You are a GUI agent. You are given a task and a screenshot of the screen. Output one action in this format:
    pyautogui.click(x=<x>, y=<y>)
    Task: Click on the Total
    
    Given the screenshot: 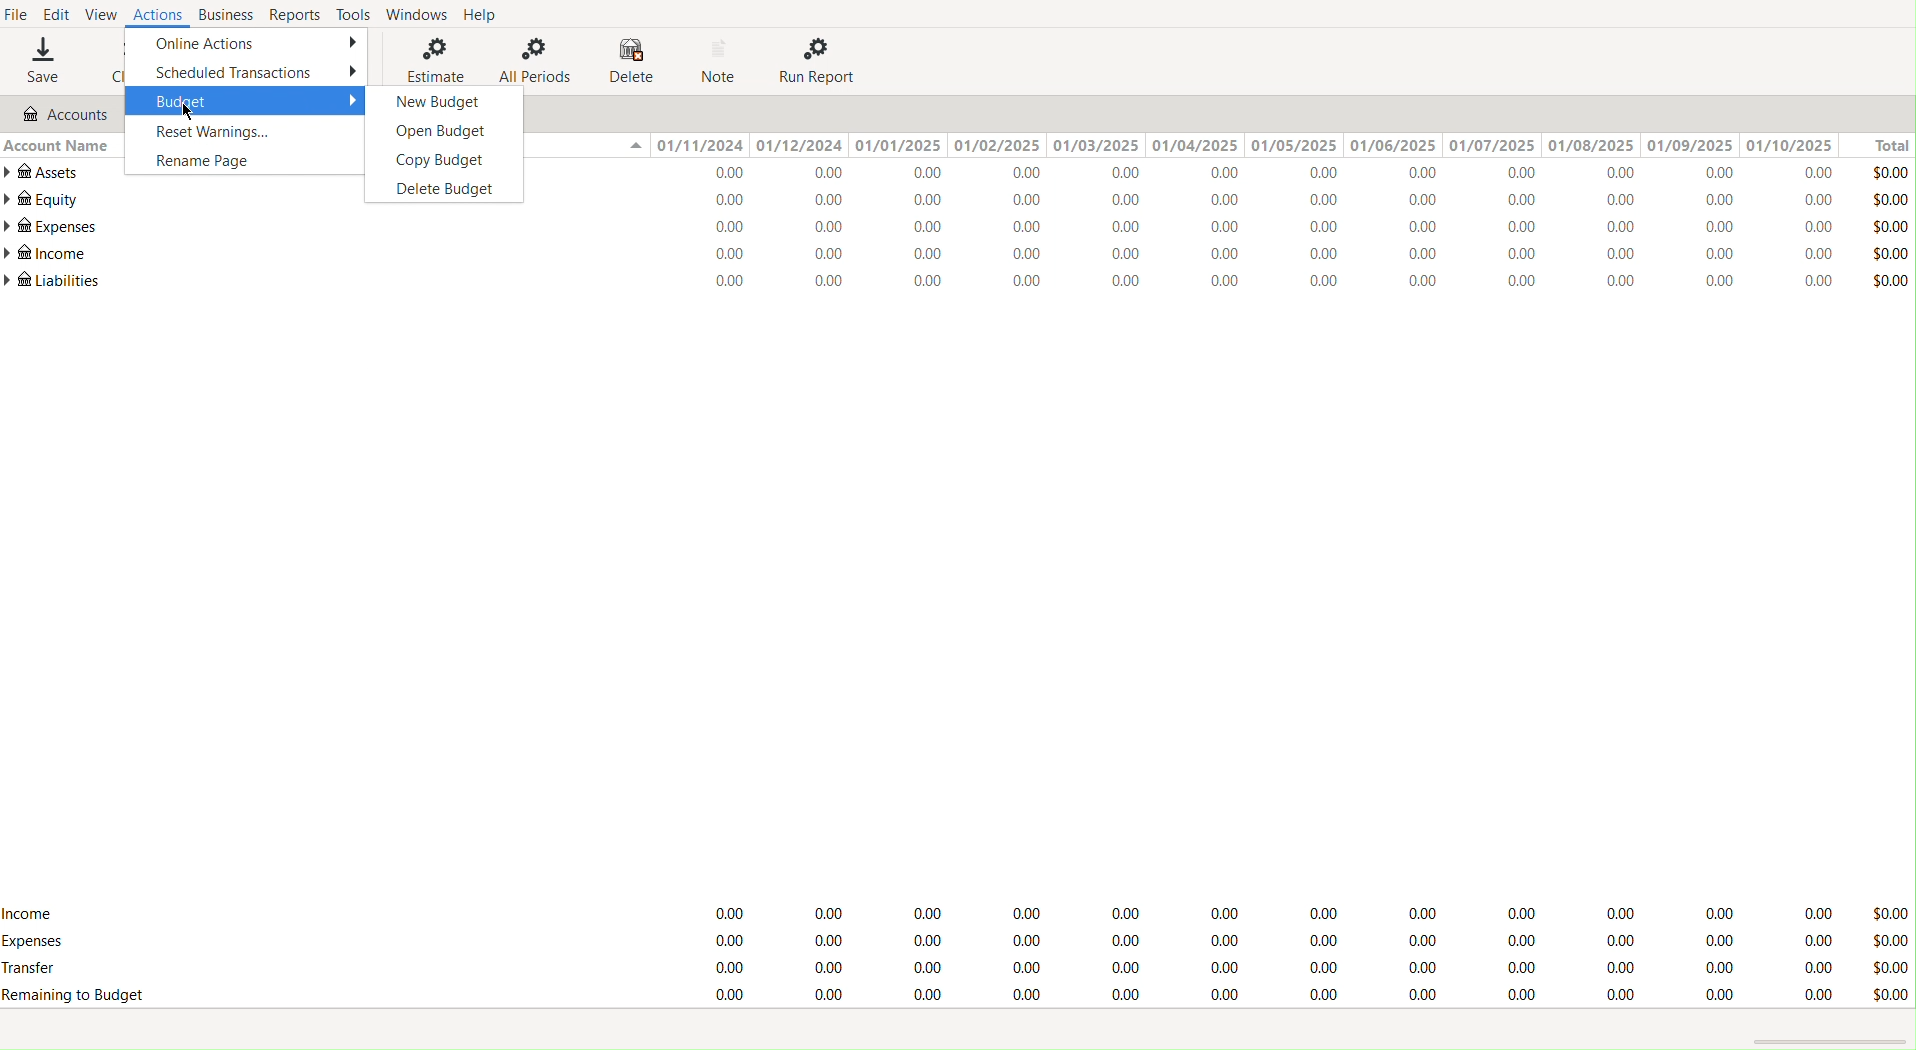 What is the action you would take?
    pyautogui.click(x=1881, y=144)
    